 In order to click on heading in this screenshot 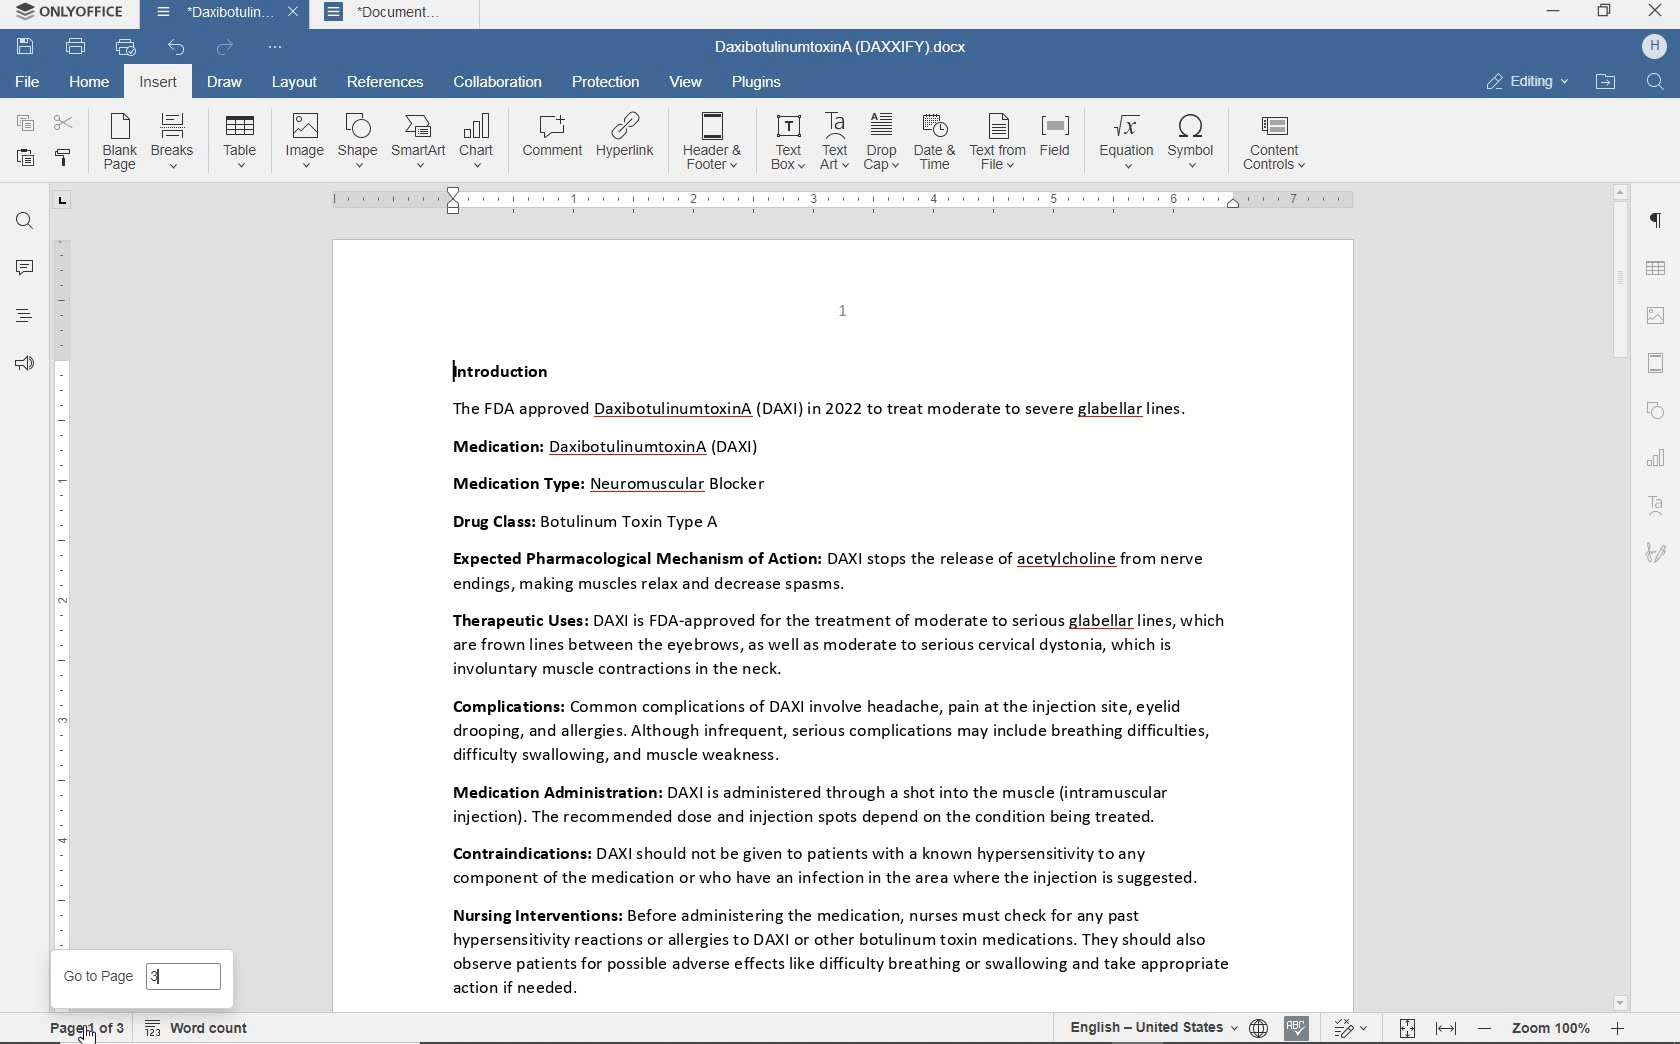, I will do `click(25, 316)`.